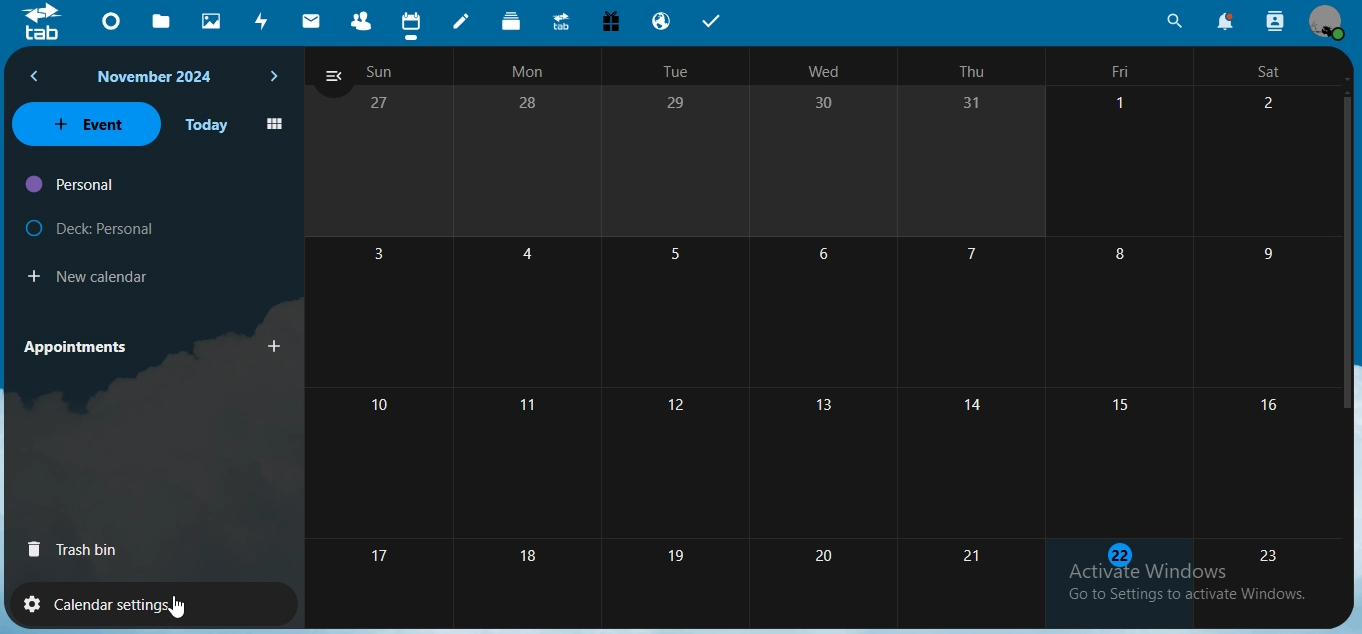  What do you see at coordinates (276, 347) in the screenshot?
I see `add event` at bounding box center [276, 347].